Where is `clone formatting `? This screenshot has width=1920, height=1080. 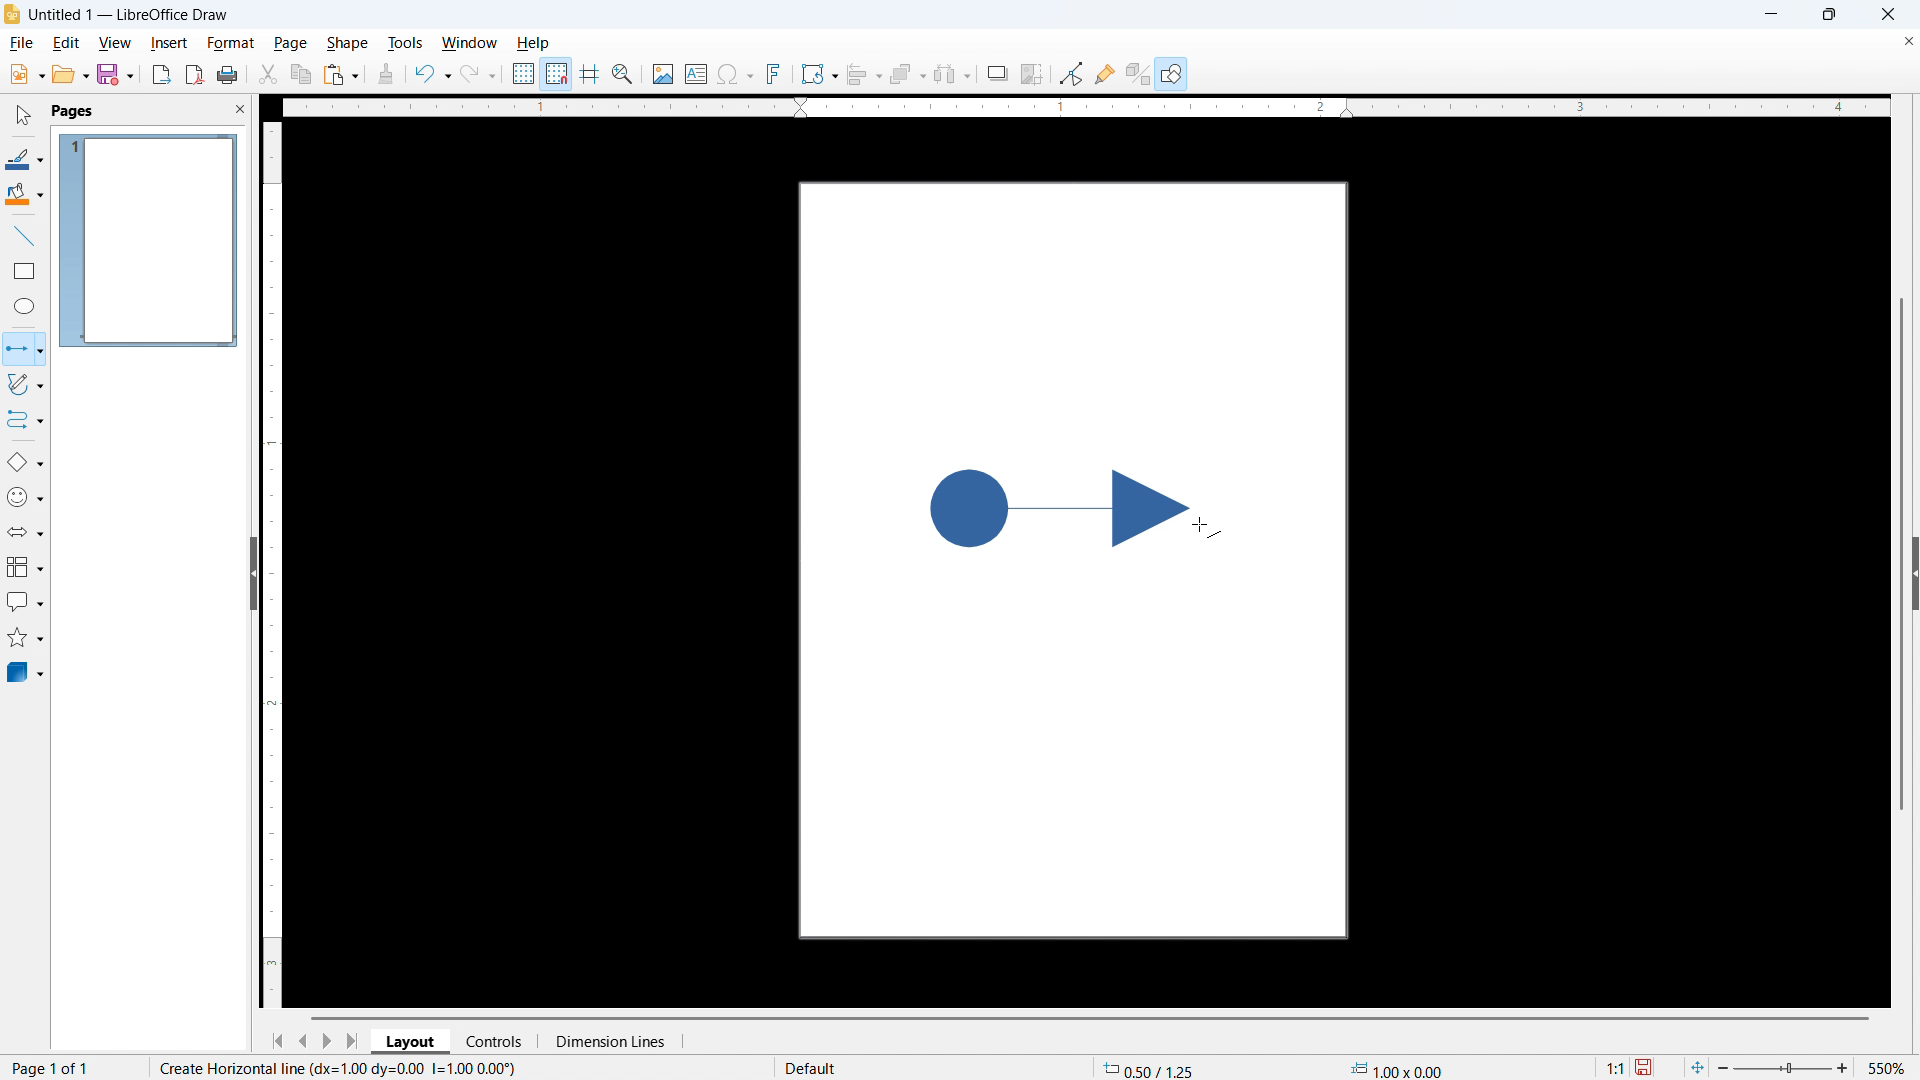
clone formatting  is located at coordinates (386, 75).